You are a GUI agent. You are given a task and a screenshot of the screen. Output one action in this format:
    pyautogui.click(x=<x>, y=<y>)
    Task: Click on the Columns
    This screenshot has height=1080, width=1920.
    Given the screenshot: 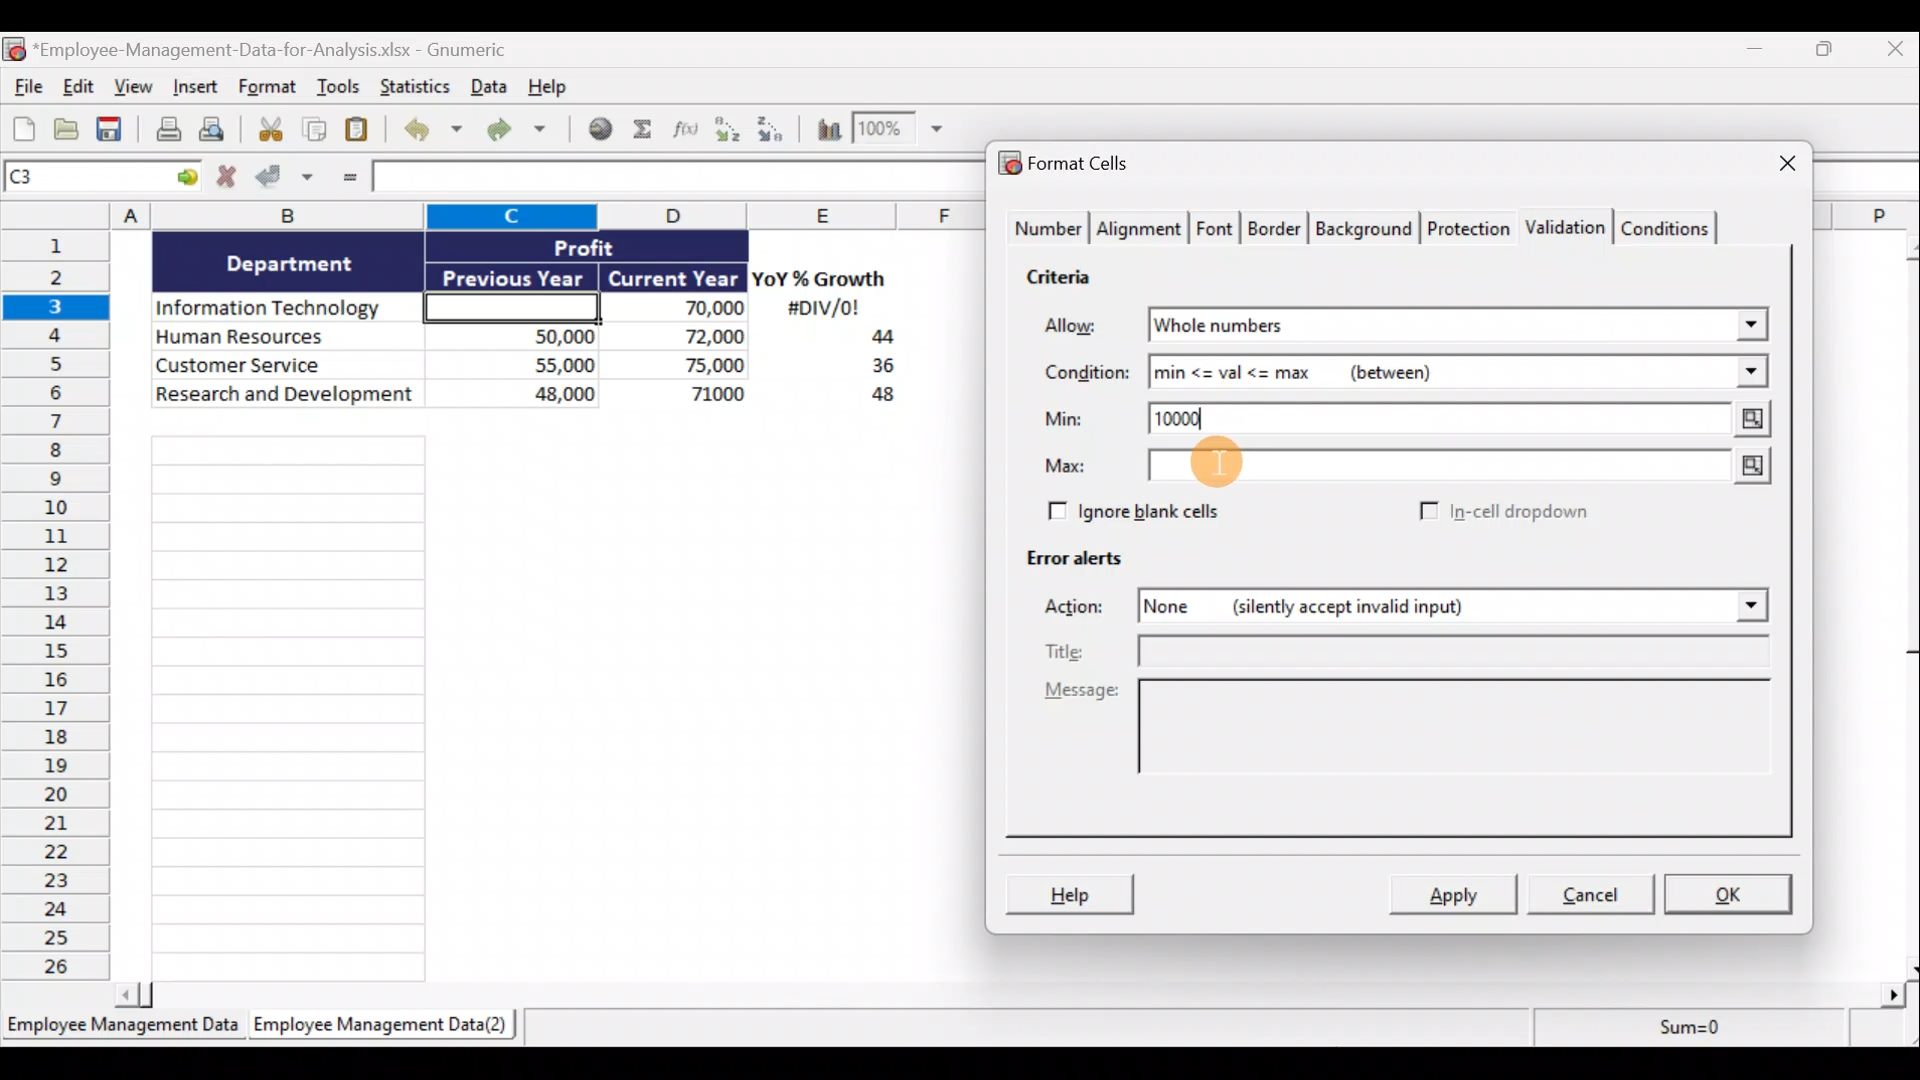 What is the action you would take?
    pyautogui.click(x=501, y=215)
    